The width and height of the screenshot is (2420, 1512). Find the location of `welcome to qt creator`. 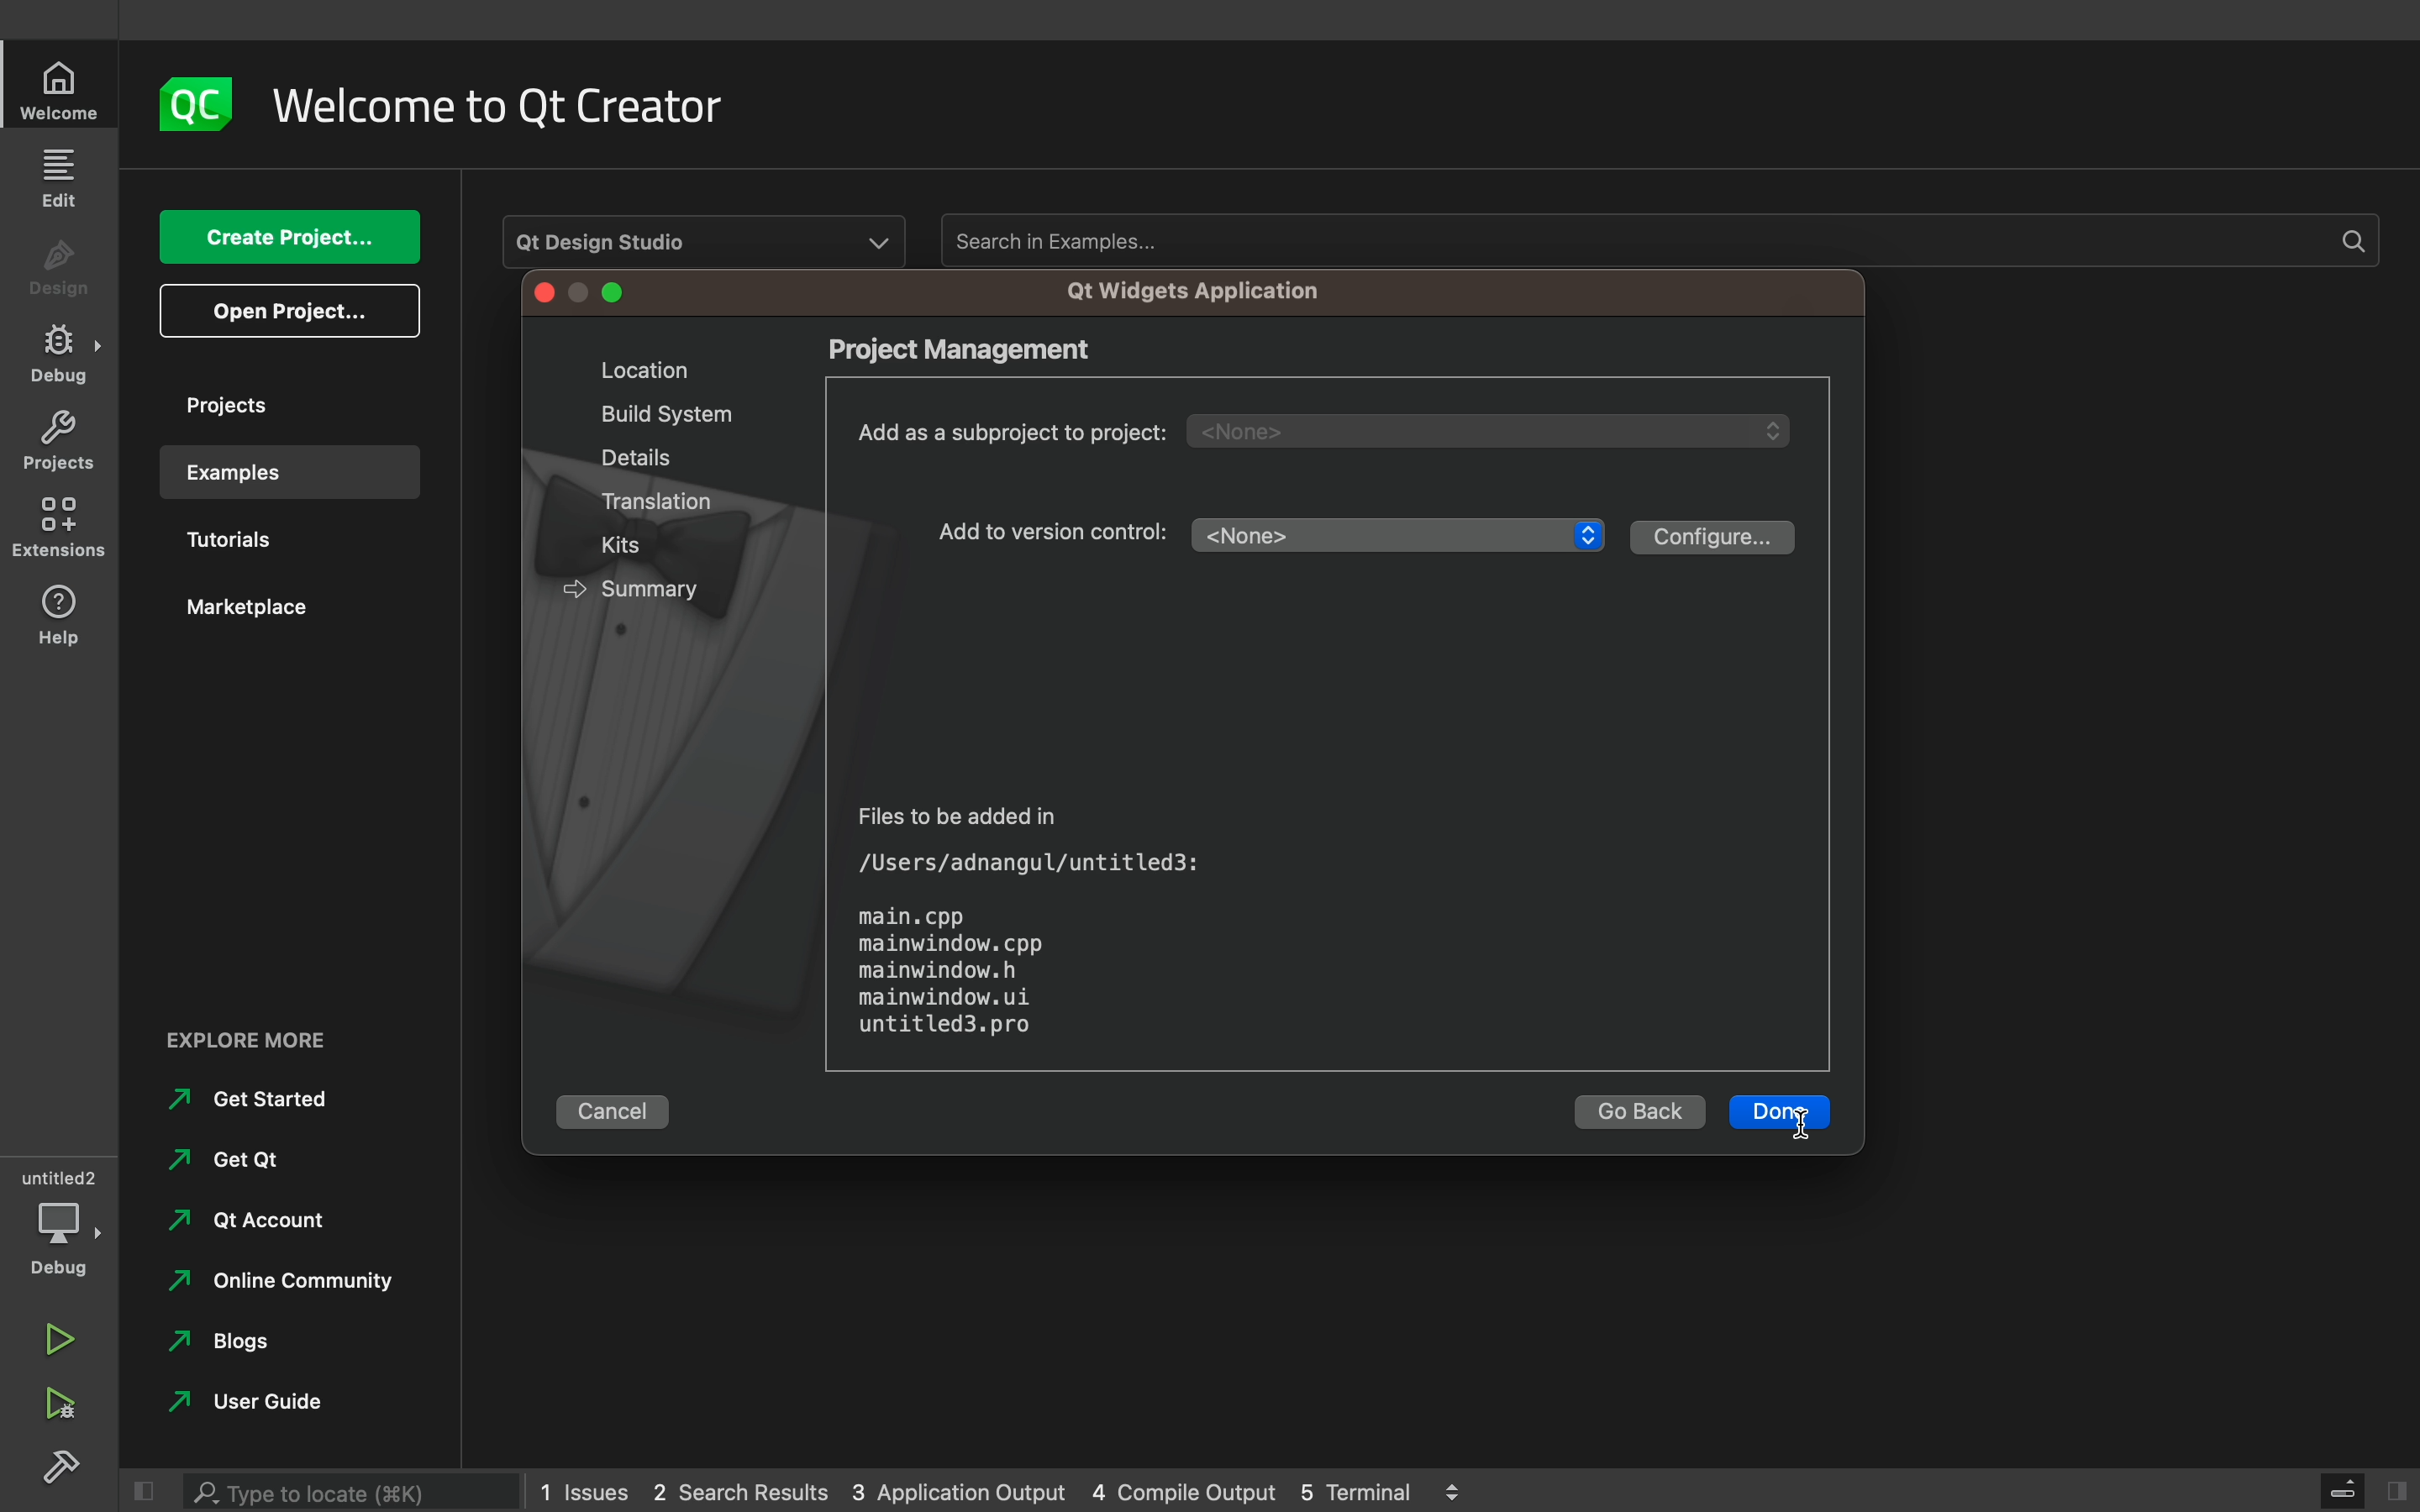

welcome to qt creator is located at coordinates (516, 106).